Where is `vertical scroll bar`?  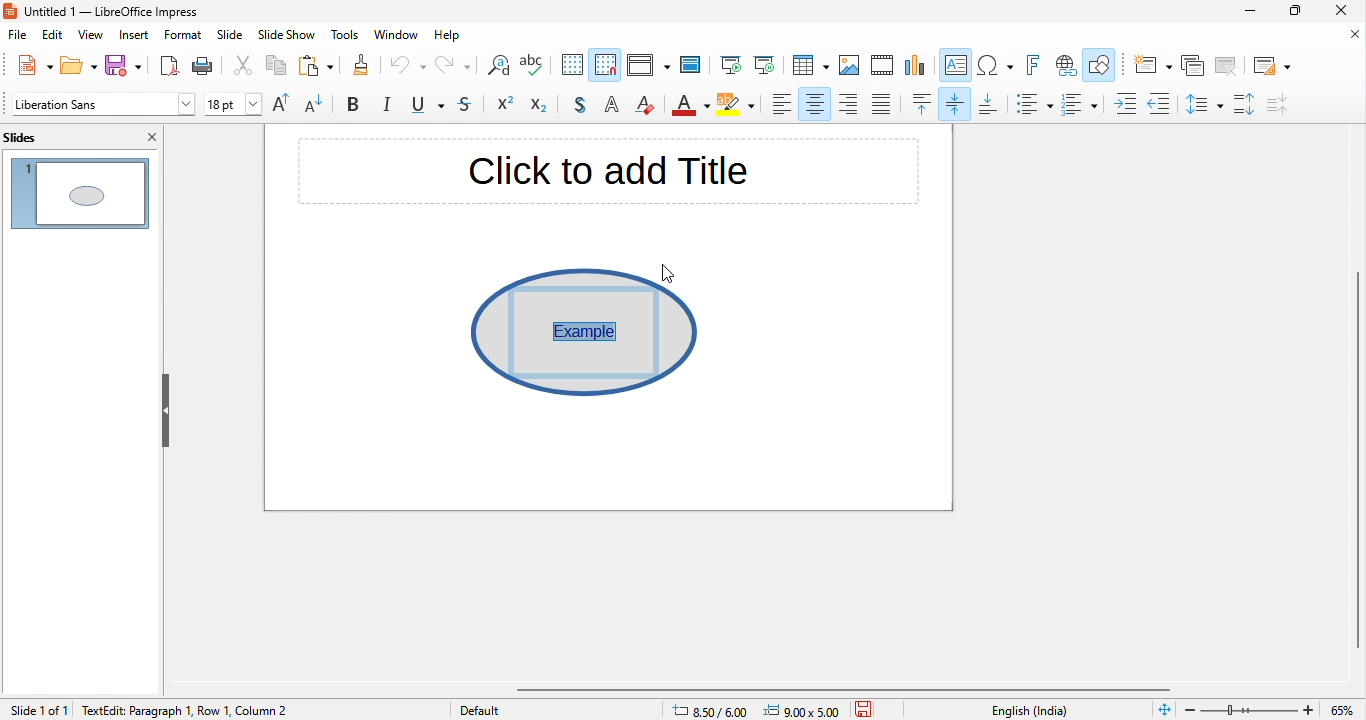
vertical scroll bar is located at coordinates (1355, 448).